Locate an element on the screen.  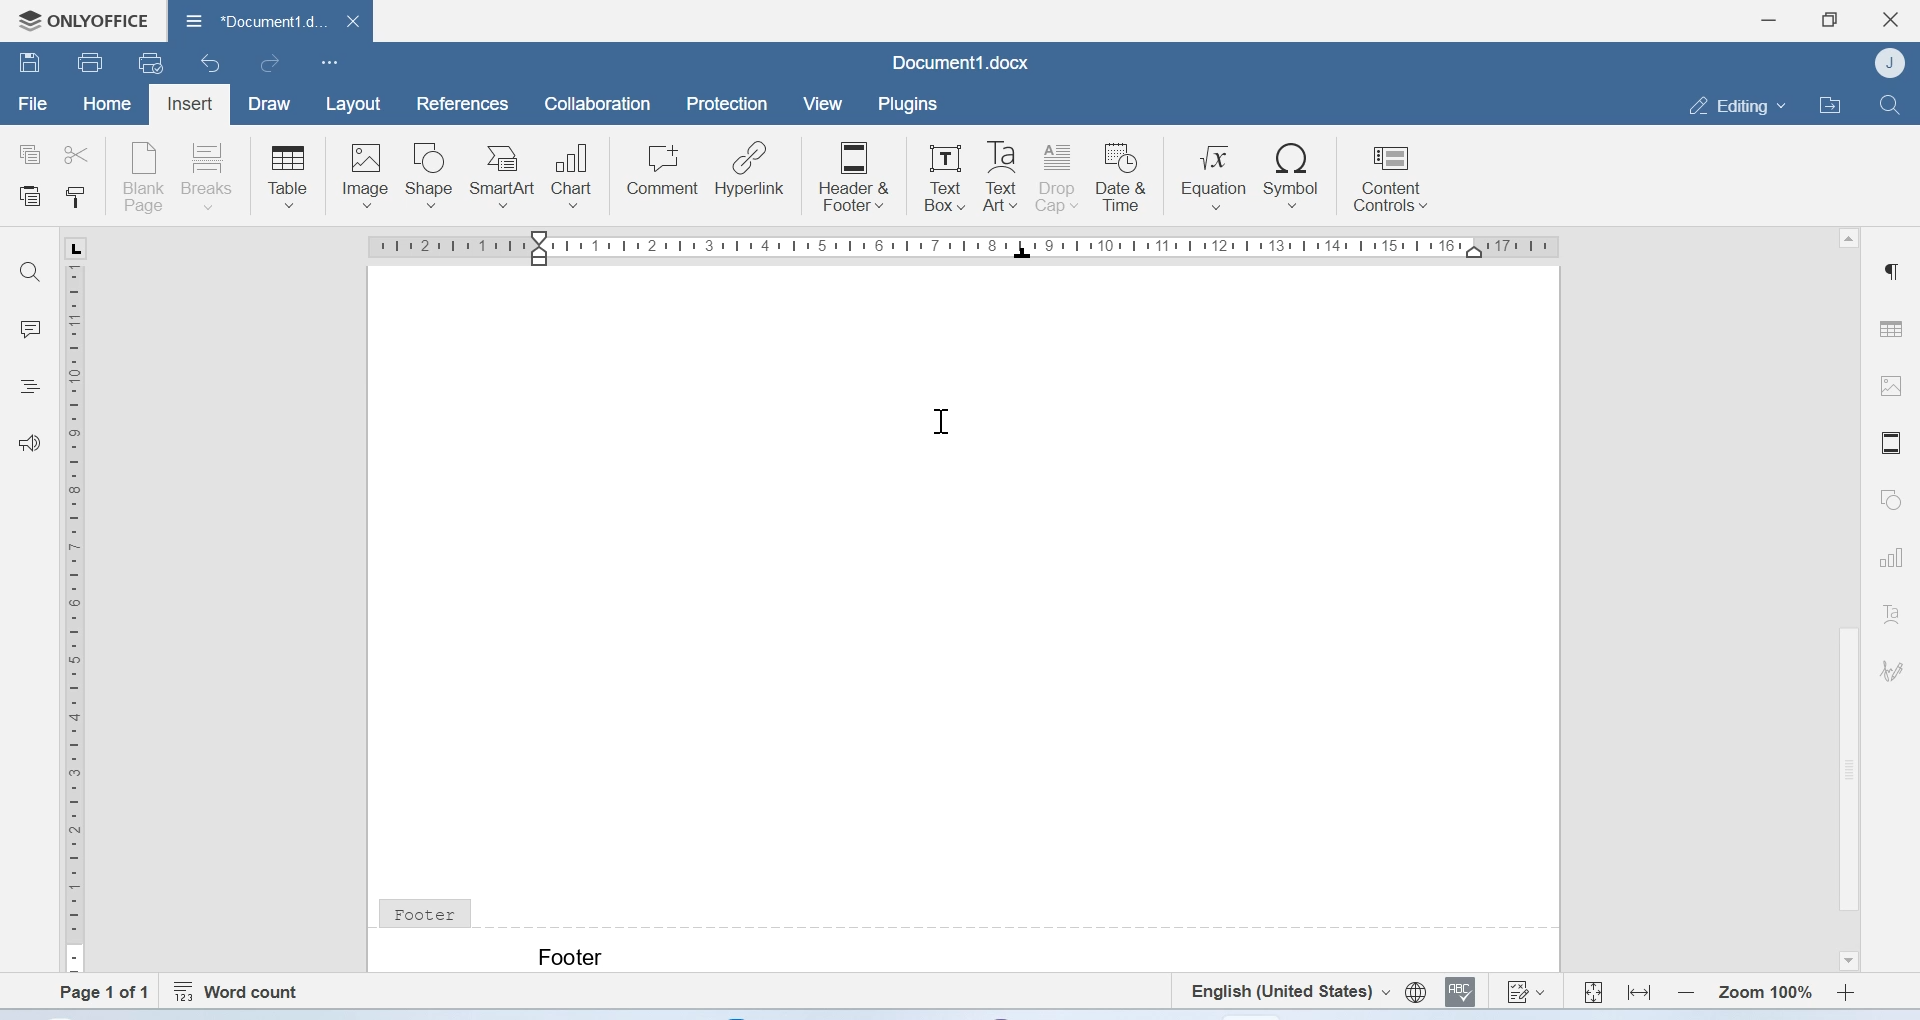
Onlyoffice is located at coordinates (82, 18).